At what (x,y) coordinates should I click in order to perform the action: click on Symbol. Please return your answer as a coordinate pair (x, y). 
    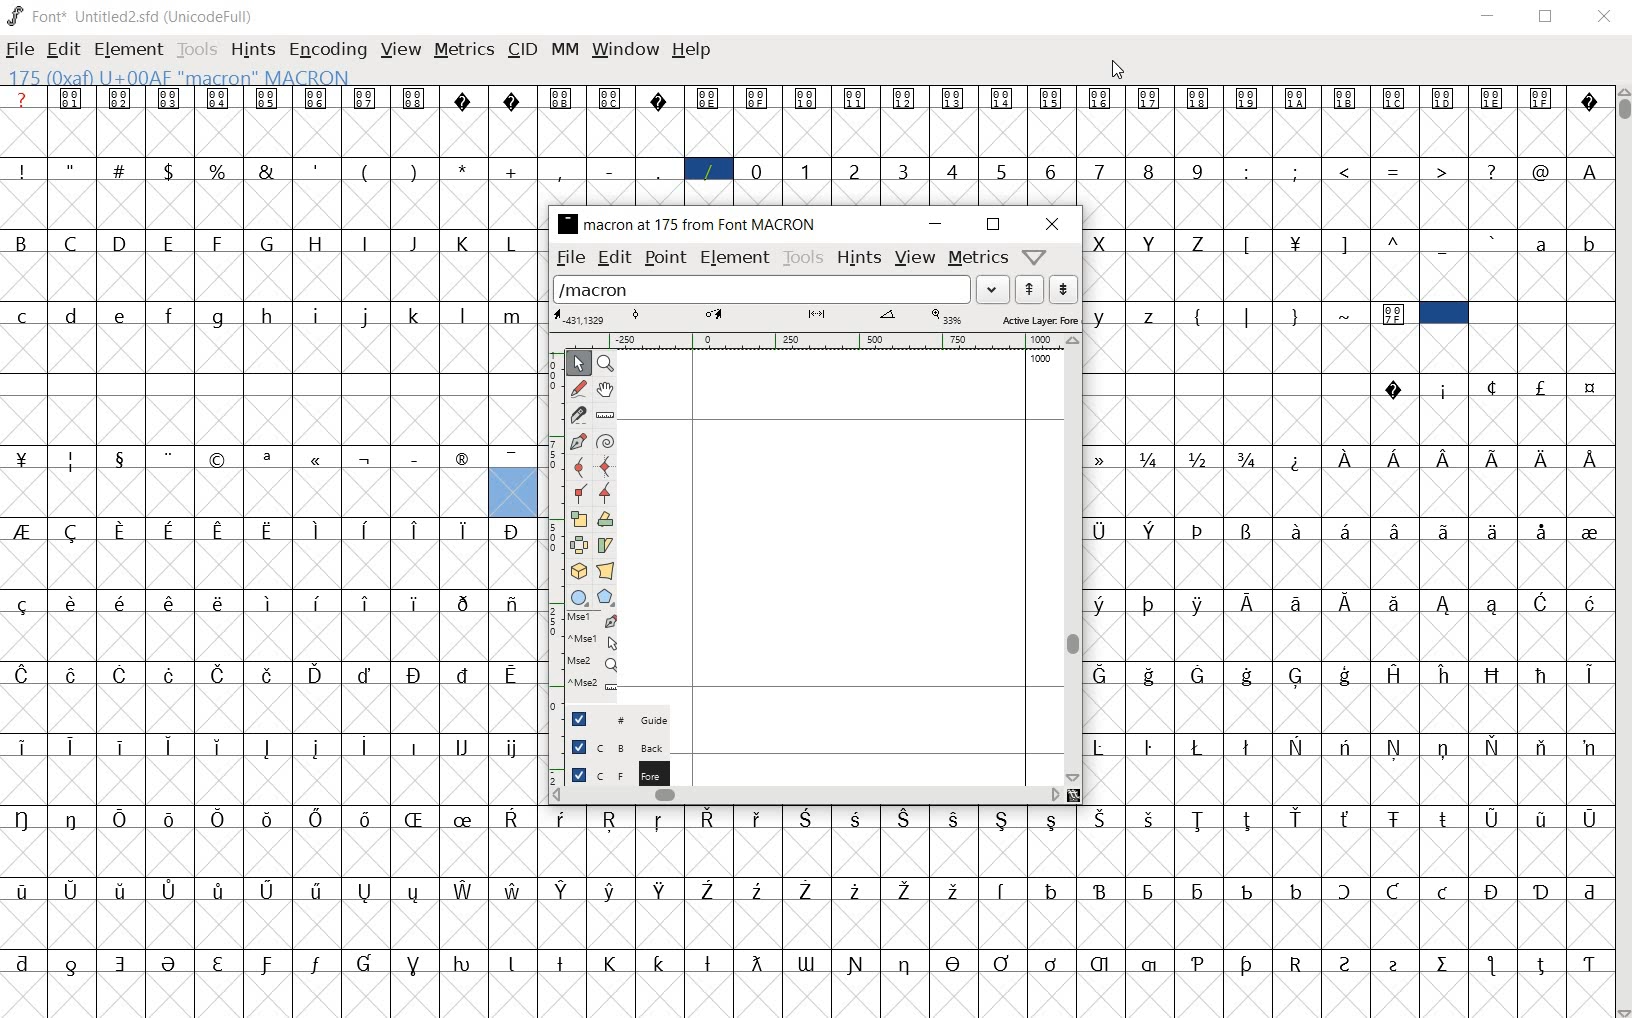
    Looking at the image, I should click on (1397, 391).